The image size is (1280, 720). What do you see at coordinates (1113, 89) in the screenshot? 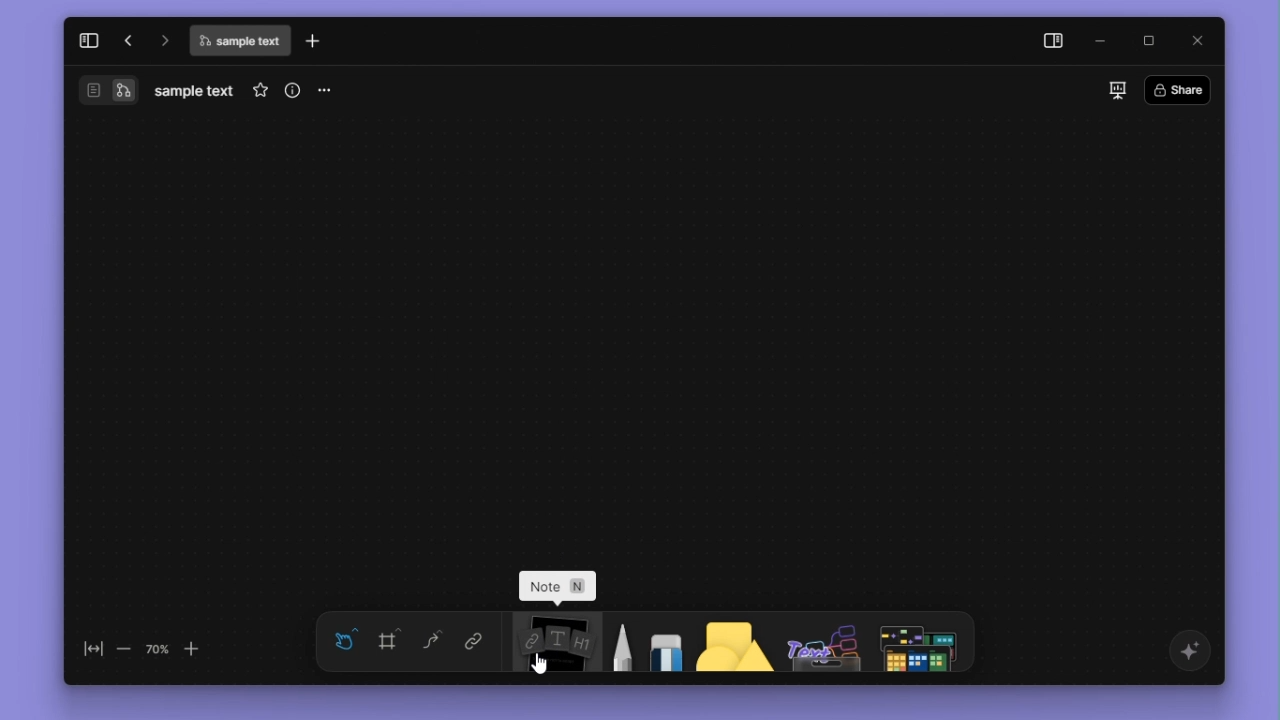
I see `slideshow` at bounding box center [1113, 89].